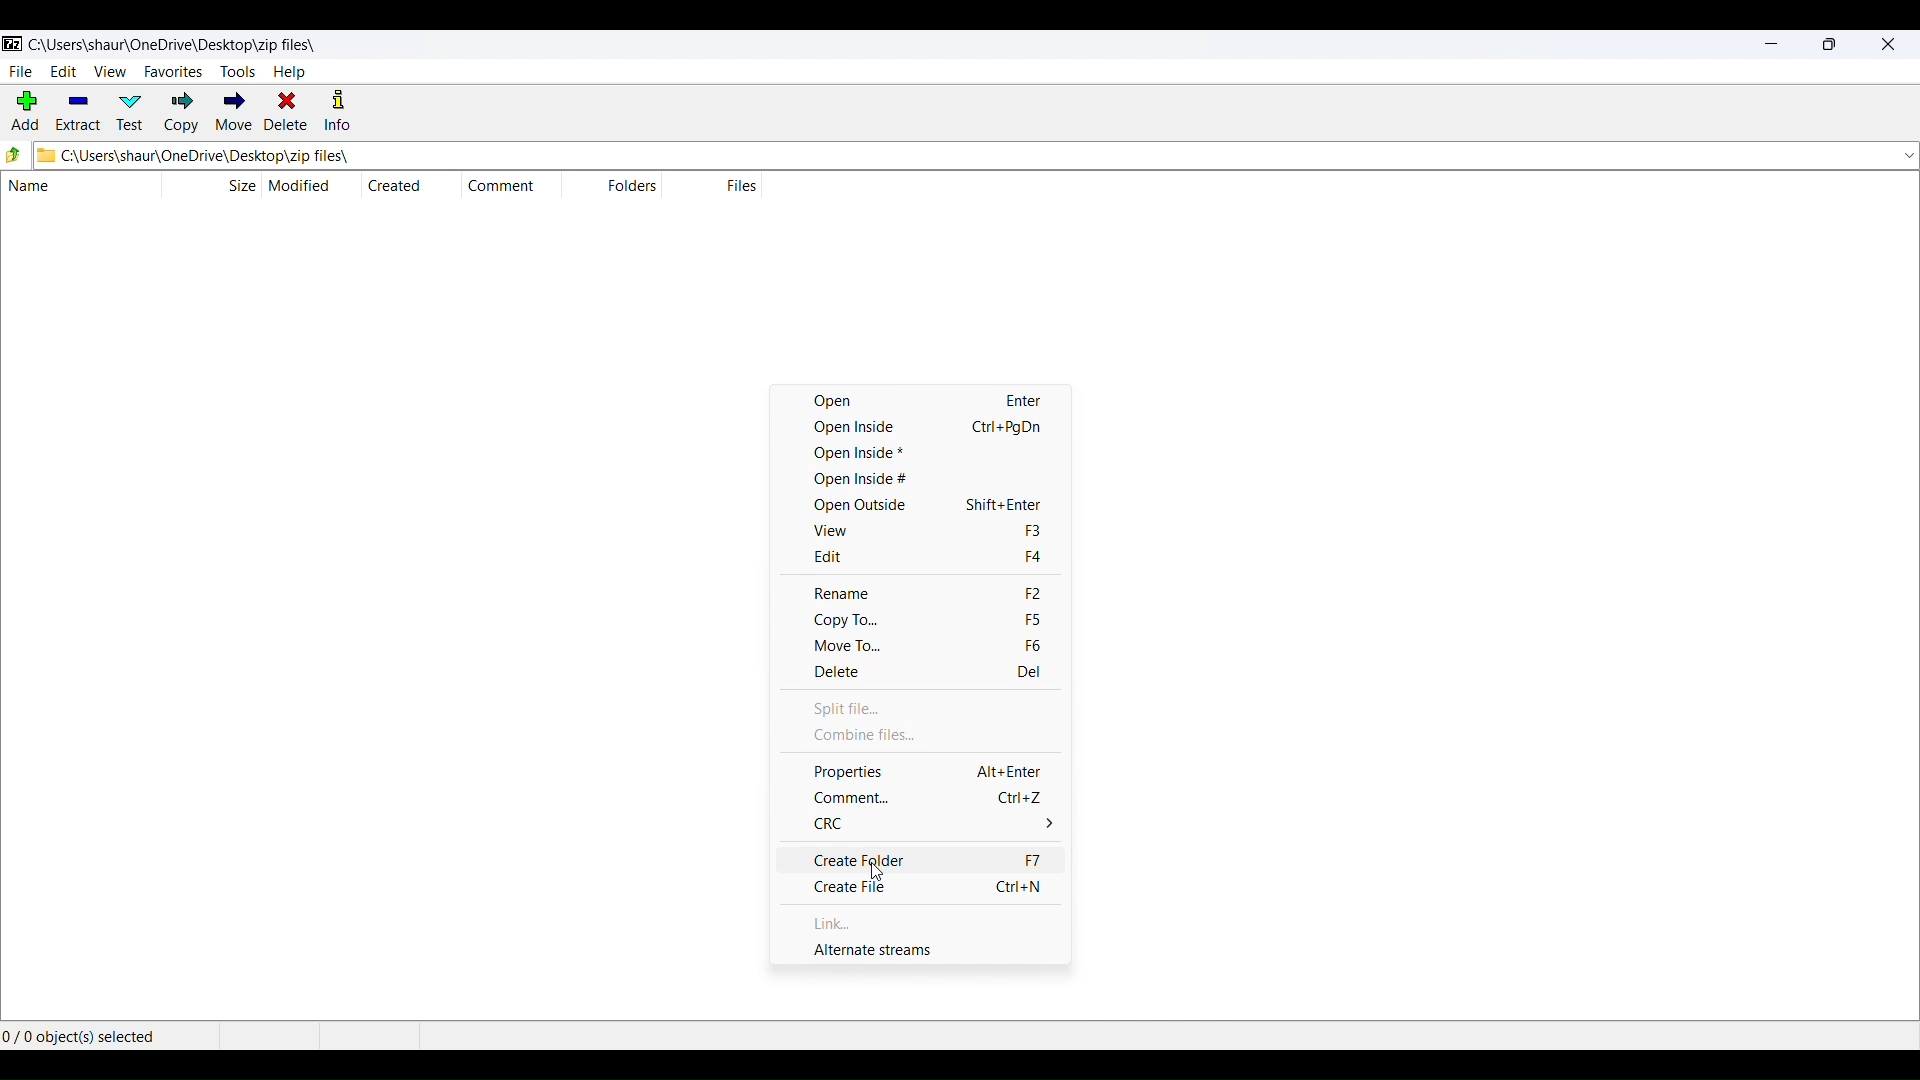 The image size is (1920, 1080). What do you see at coordinates (950, 649) in the screenshot?
I see `MOVE TO` at bounding box center [950, 649].